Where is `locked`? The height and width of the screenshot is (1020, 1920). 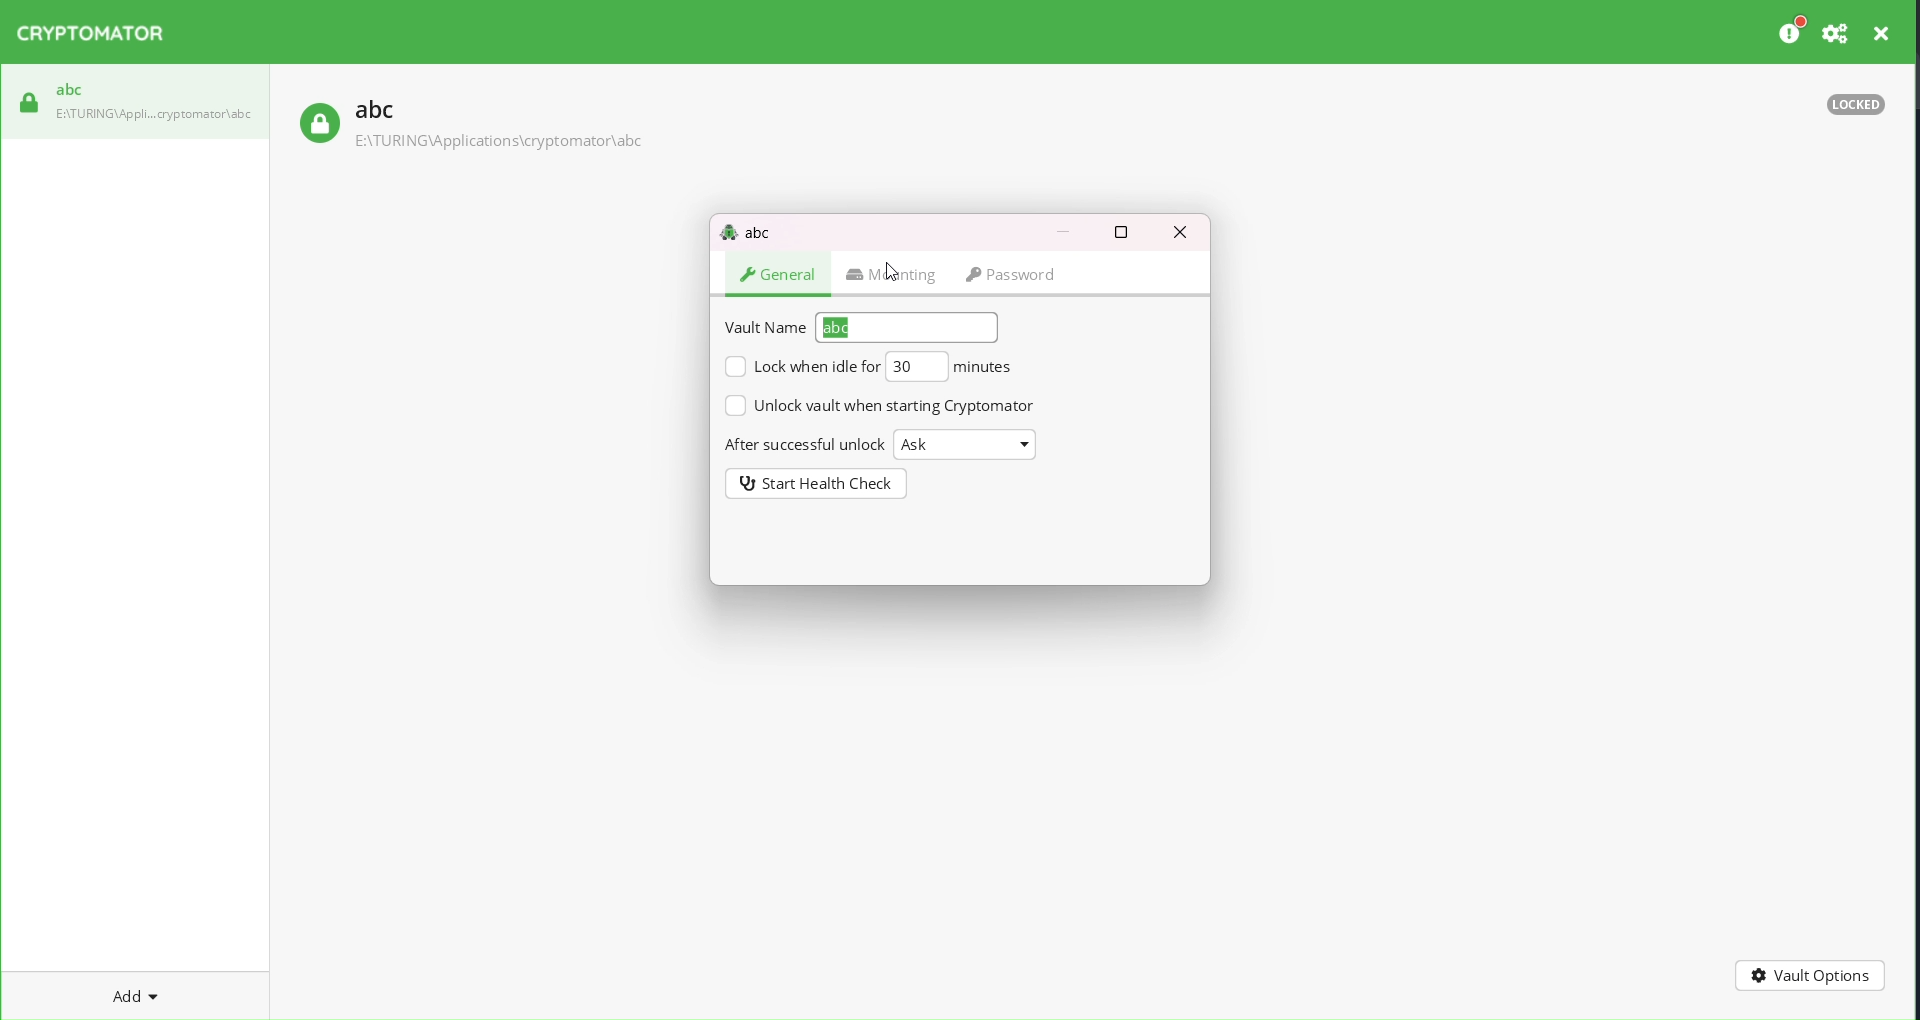
locked is located at coordinates (27, 102).